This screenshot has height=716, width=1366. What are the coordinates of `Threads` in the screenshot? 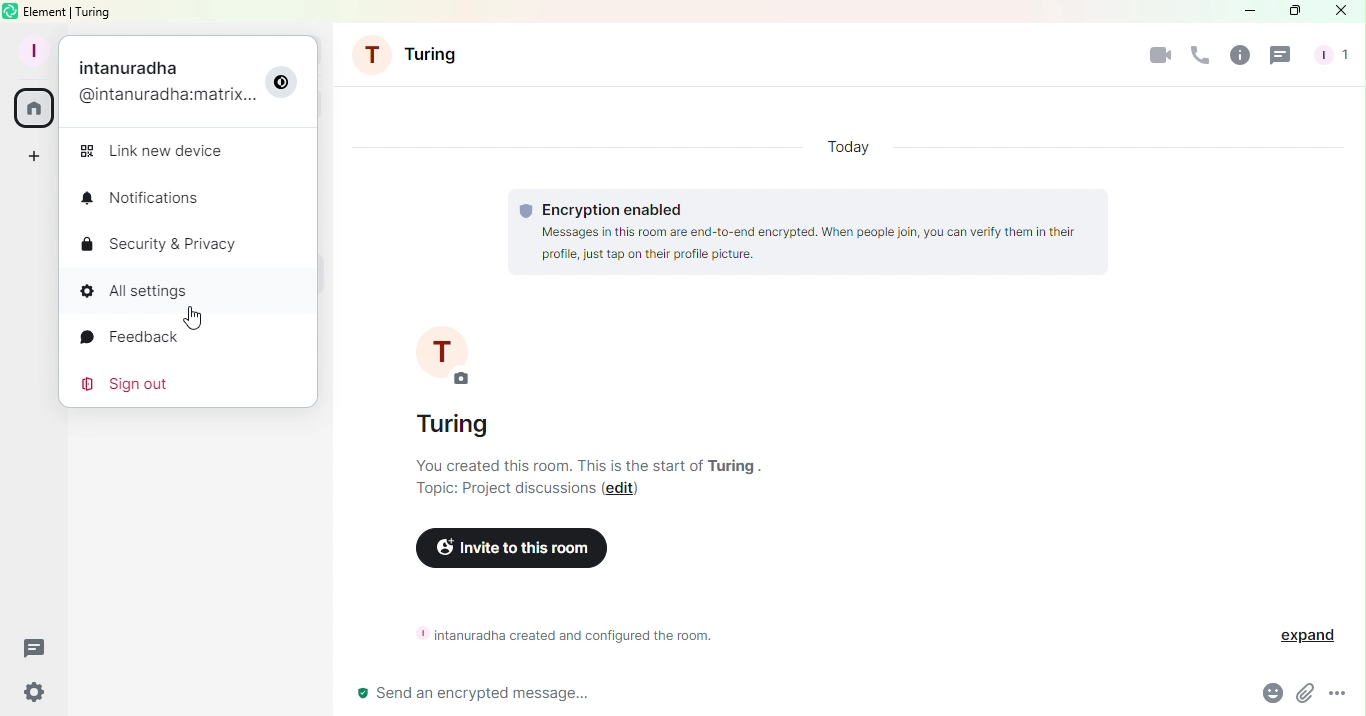 It's located at (34, 645).